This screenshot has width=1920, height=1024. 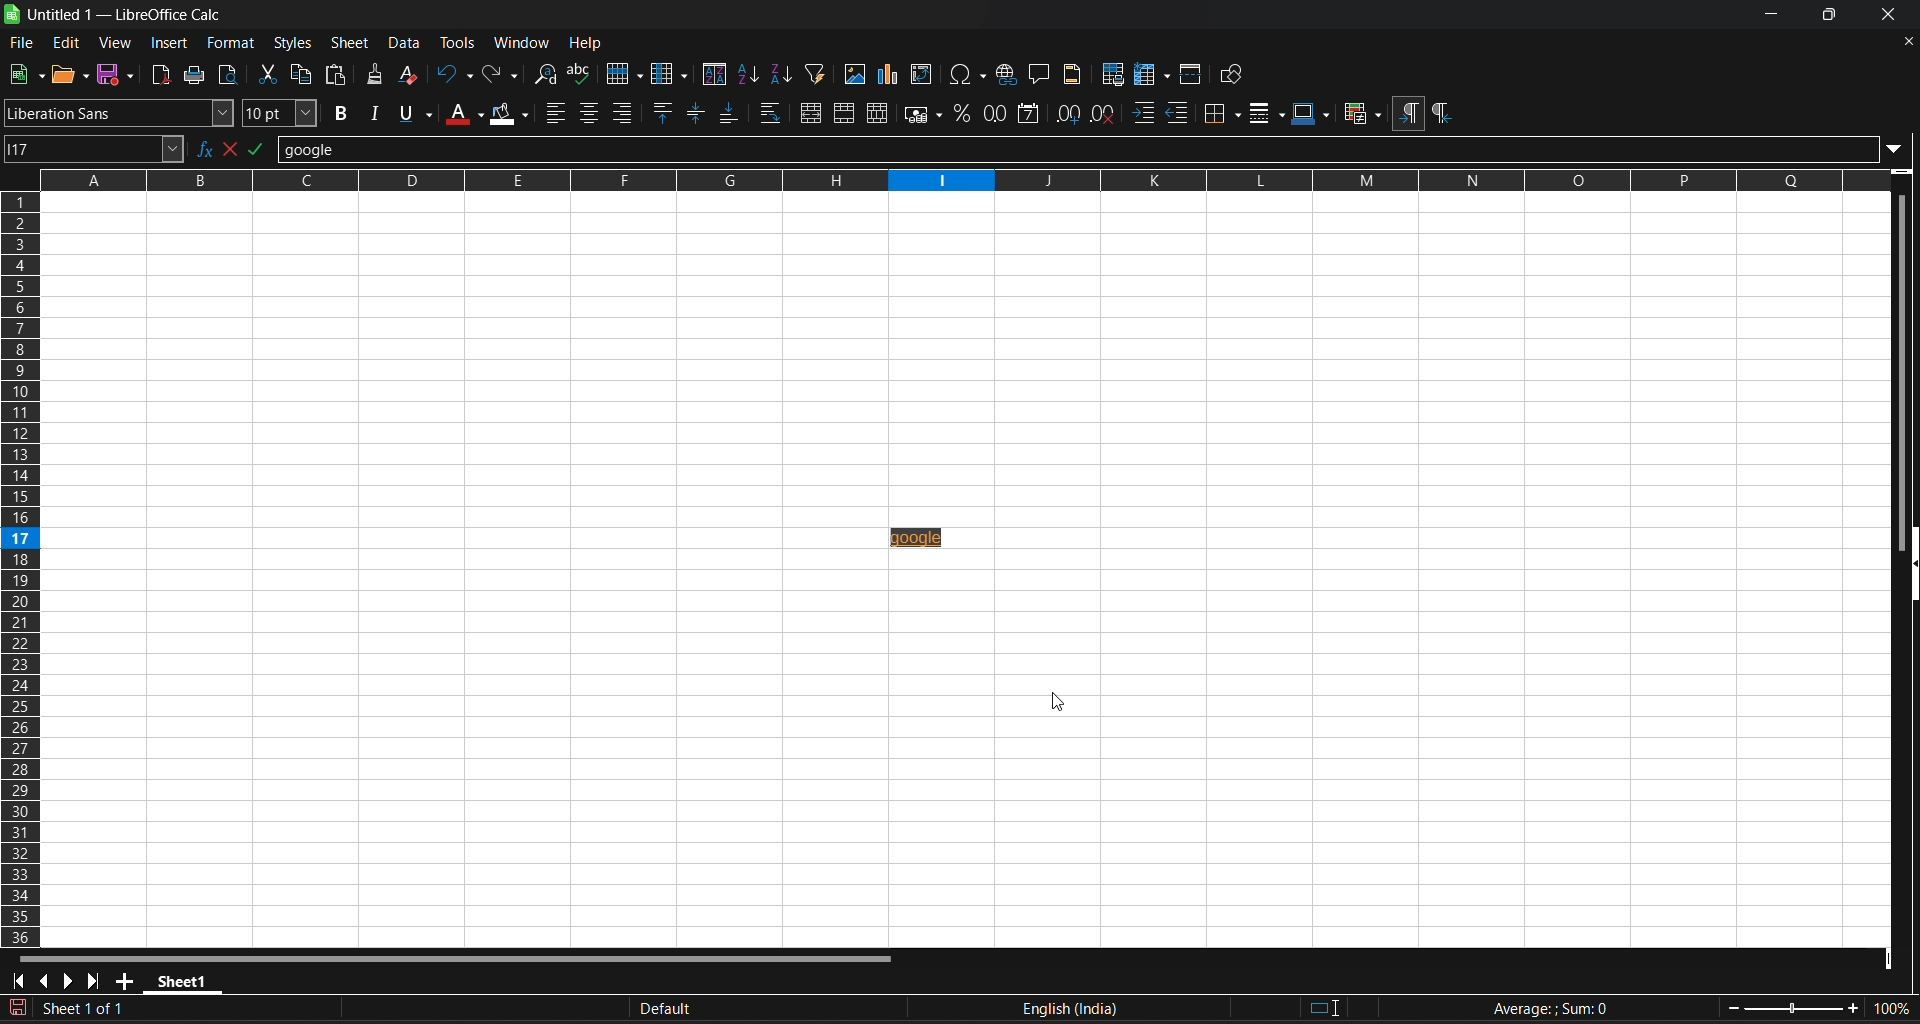 I want to click on insert or edit pivot table, so click(x=924, y=74).